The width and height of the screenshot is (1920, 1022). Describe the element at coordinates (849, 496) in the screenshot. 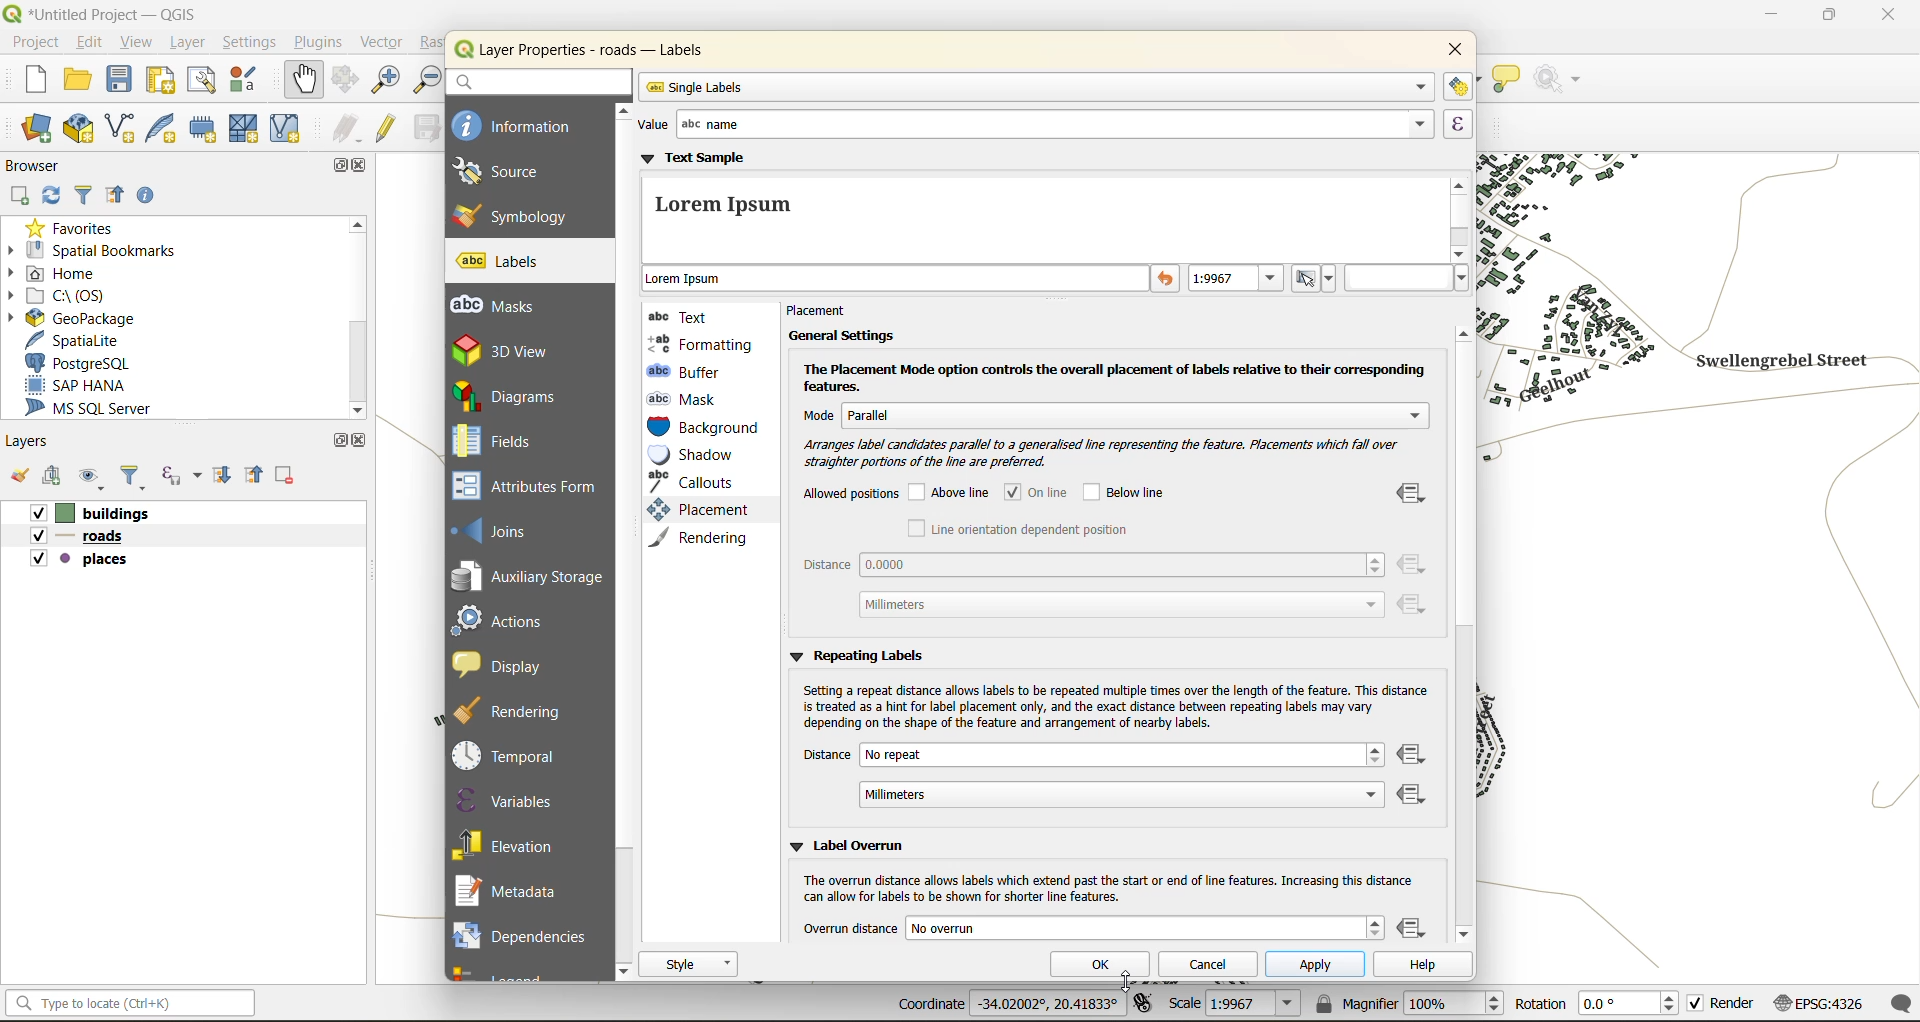

I see `allowed positions` at that location.